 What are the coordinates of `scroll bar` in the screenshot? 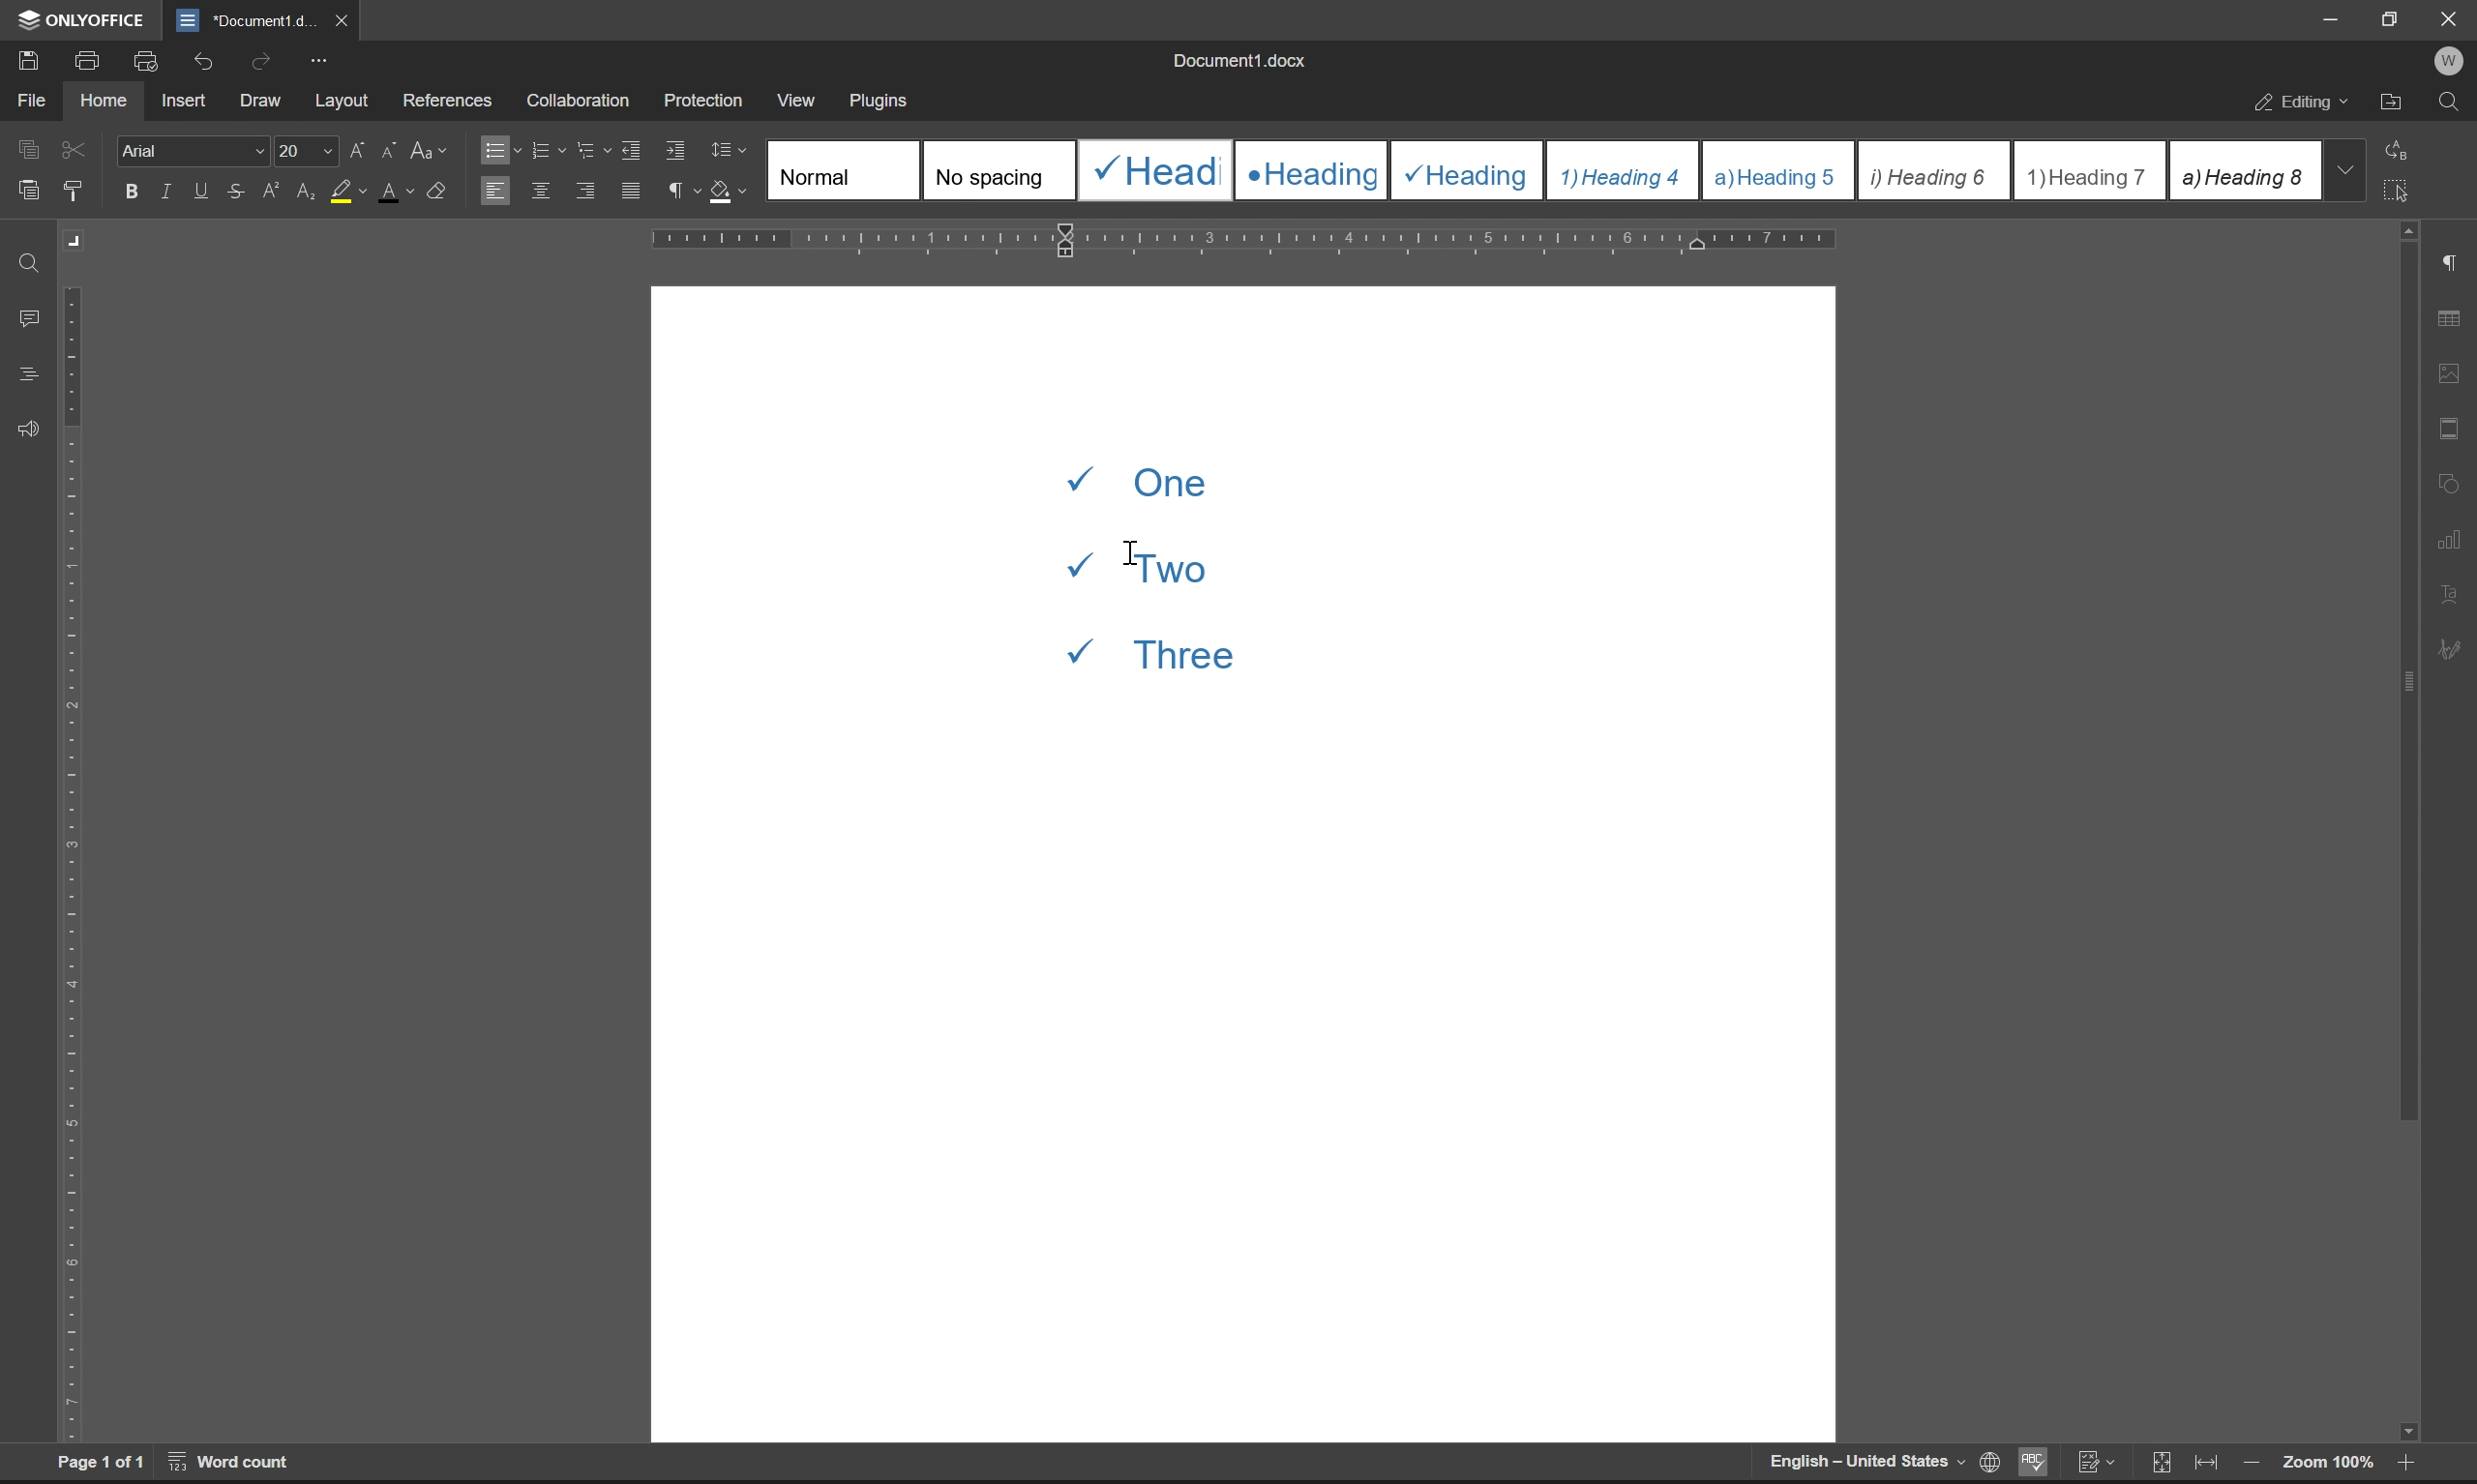 It's located at (2404, 832).